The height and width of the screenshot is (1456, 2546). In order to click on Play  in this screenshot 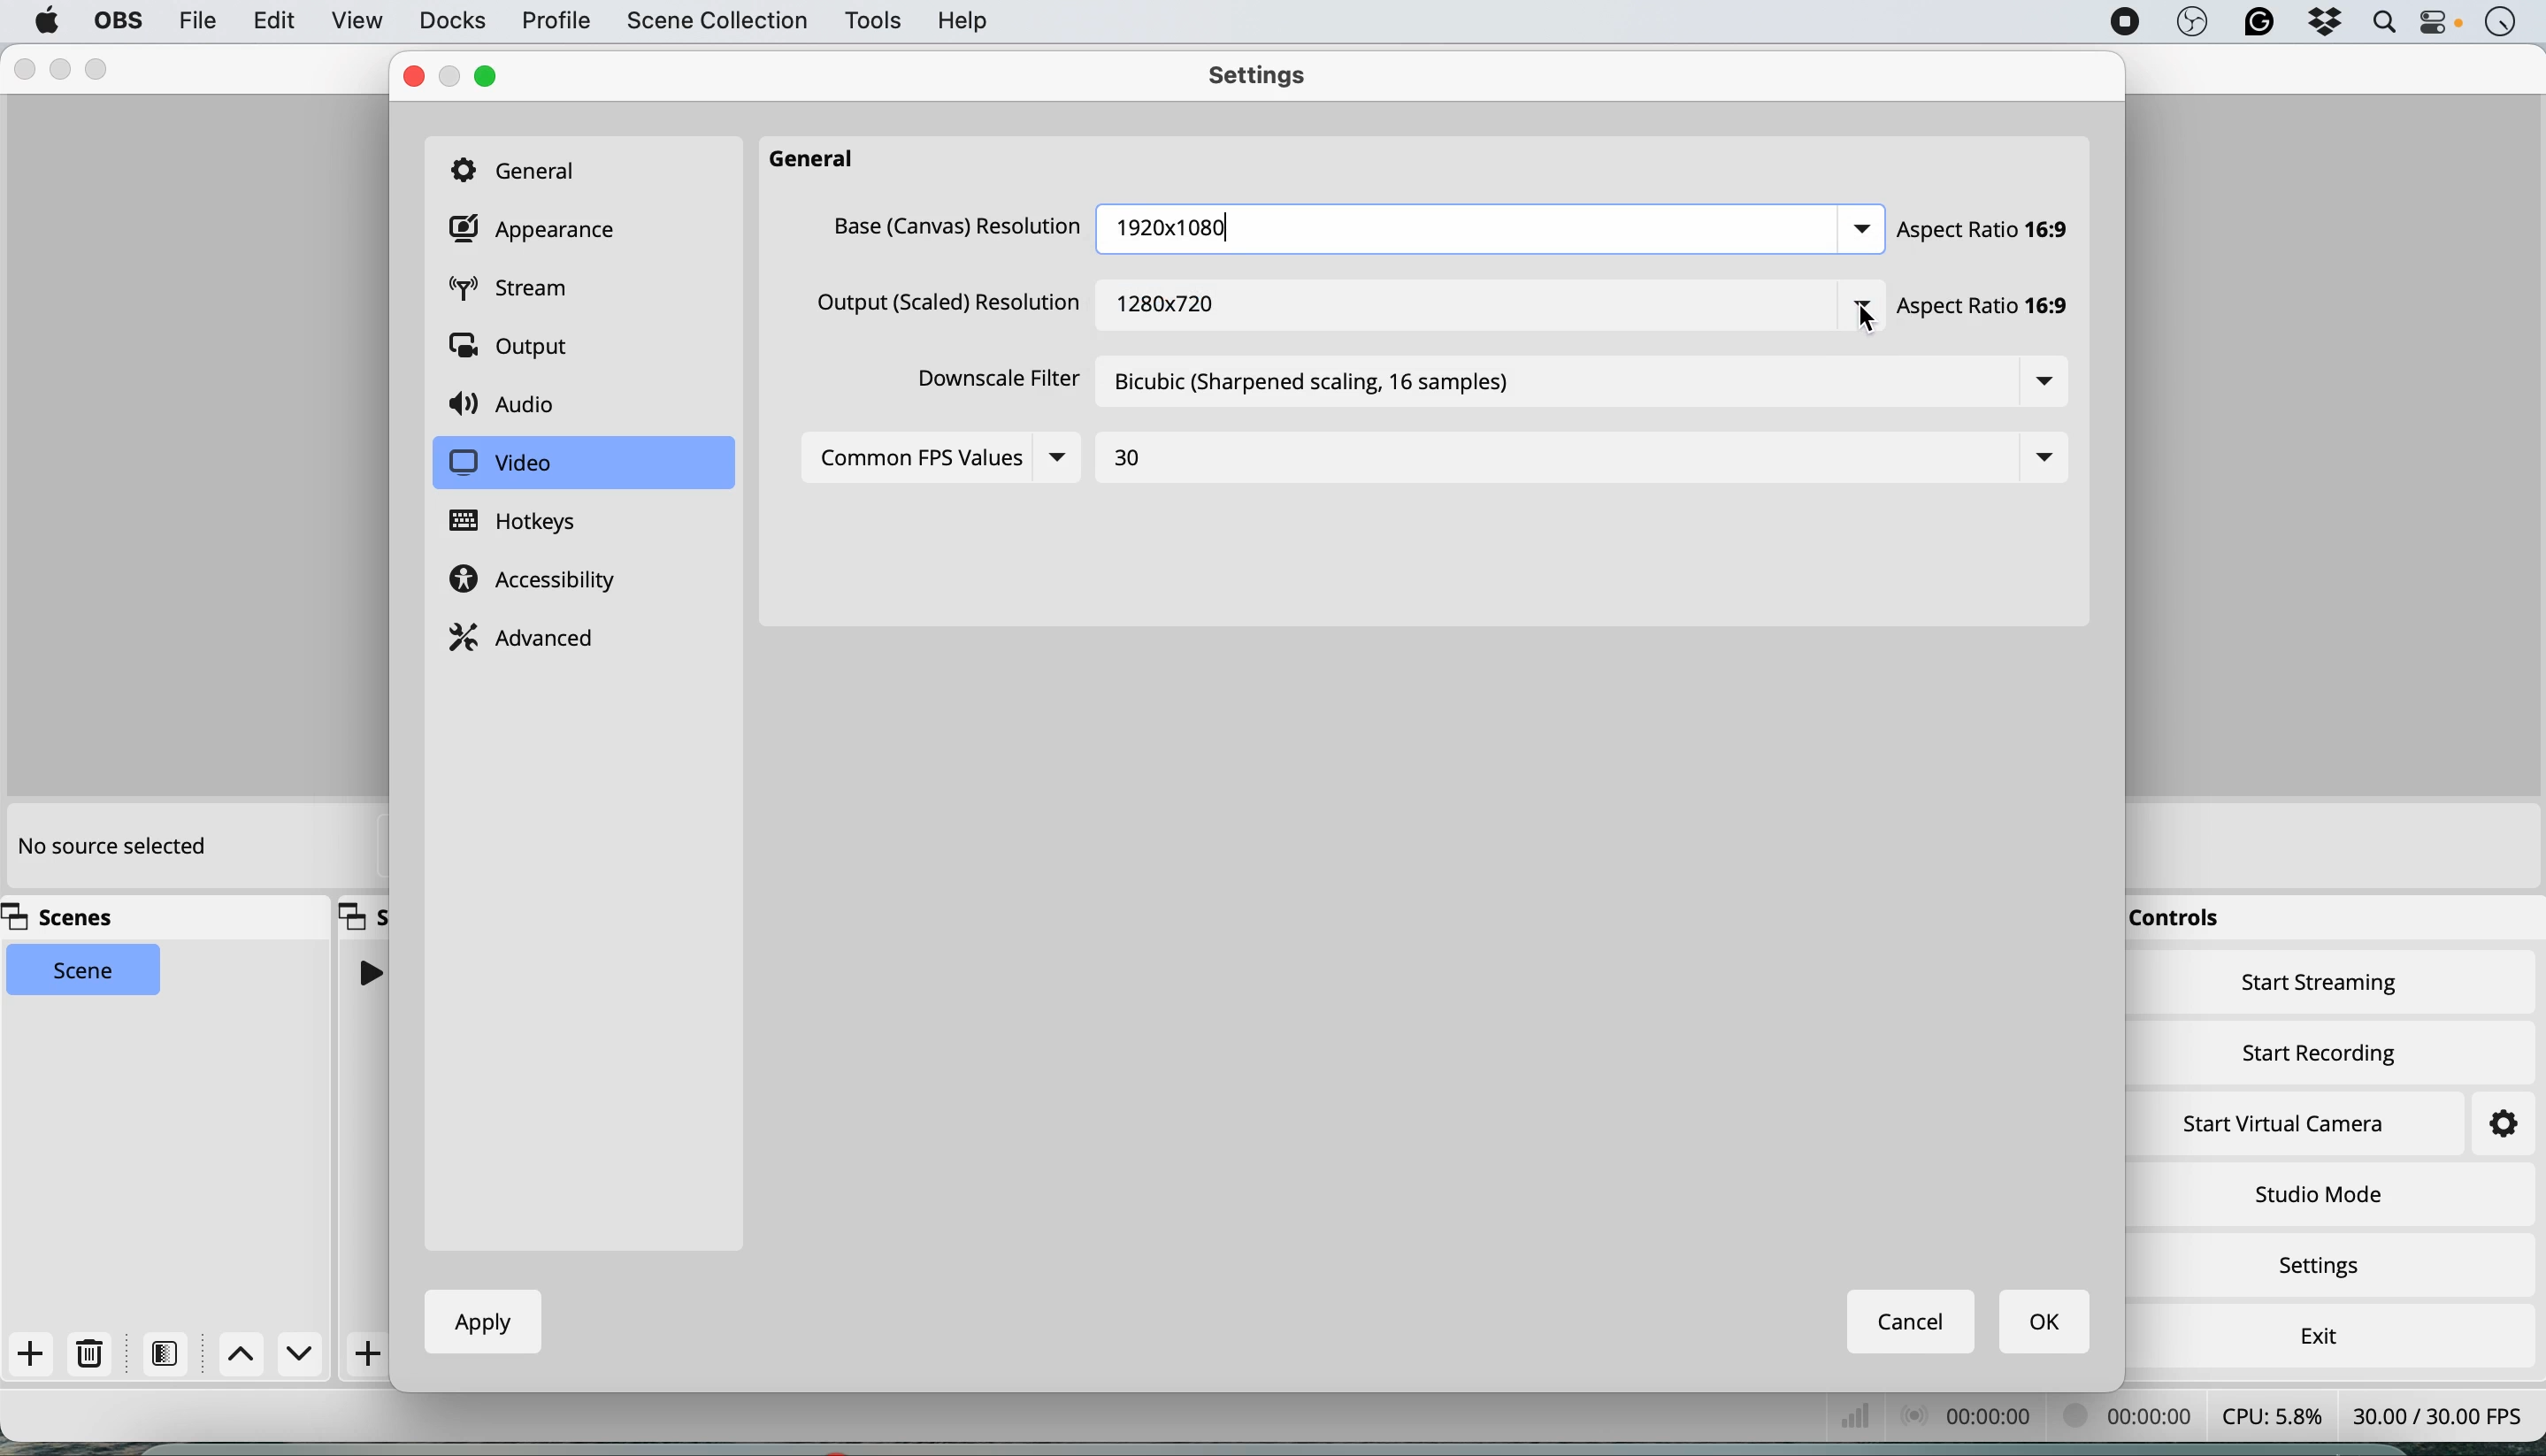, I will do `click(368, 972)`.